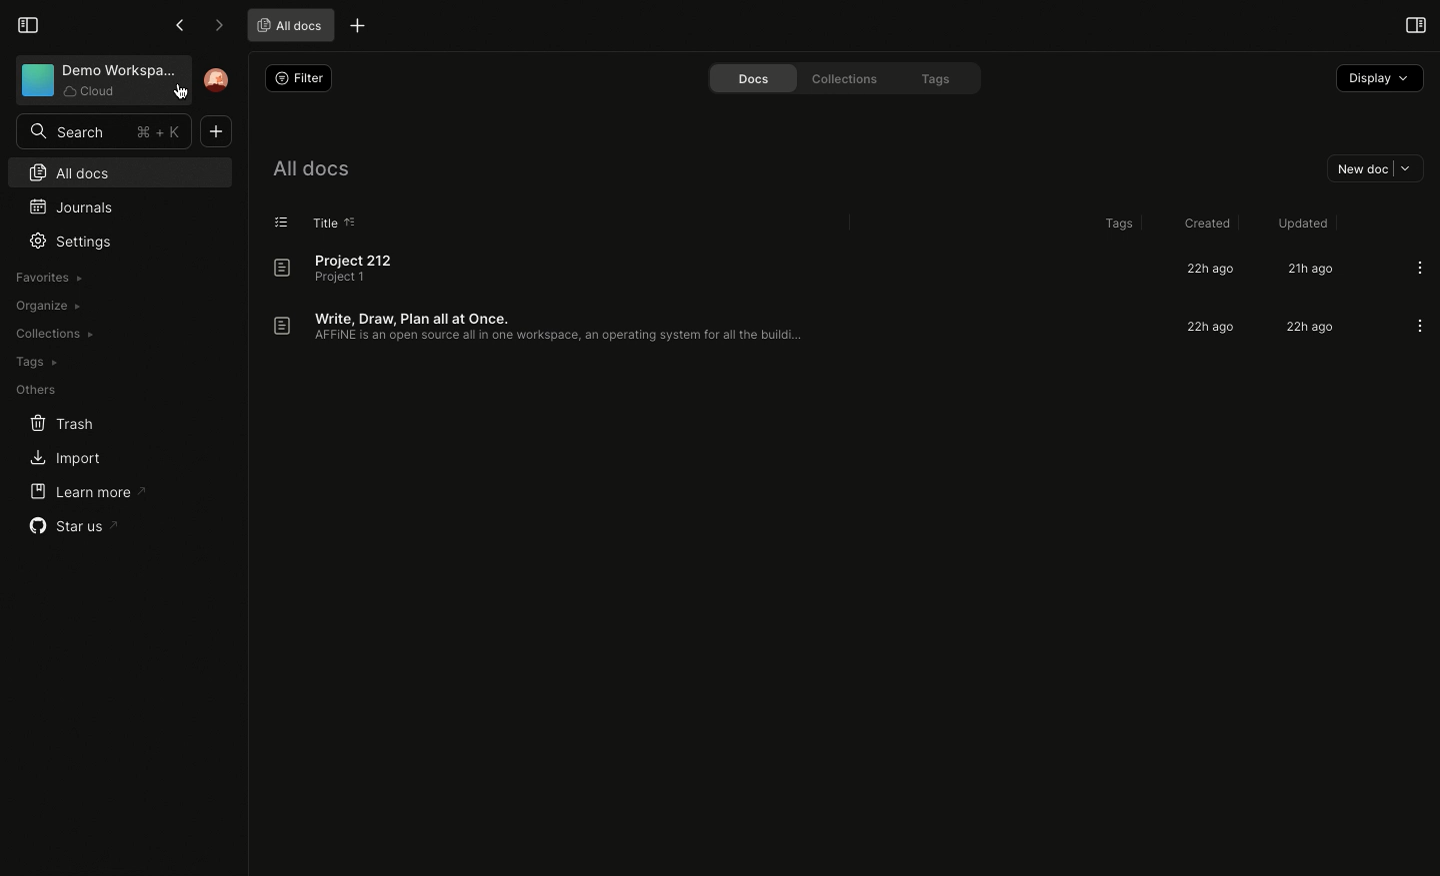 This screenshot has width=1440, height=876. Describe the element at coordinates (215, 133) in the screenshot. I see `New doc` at that location.